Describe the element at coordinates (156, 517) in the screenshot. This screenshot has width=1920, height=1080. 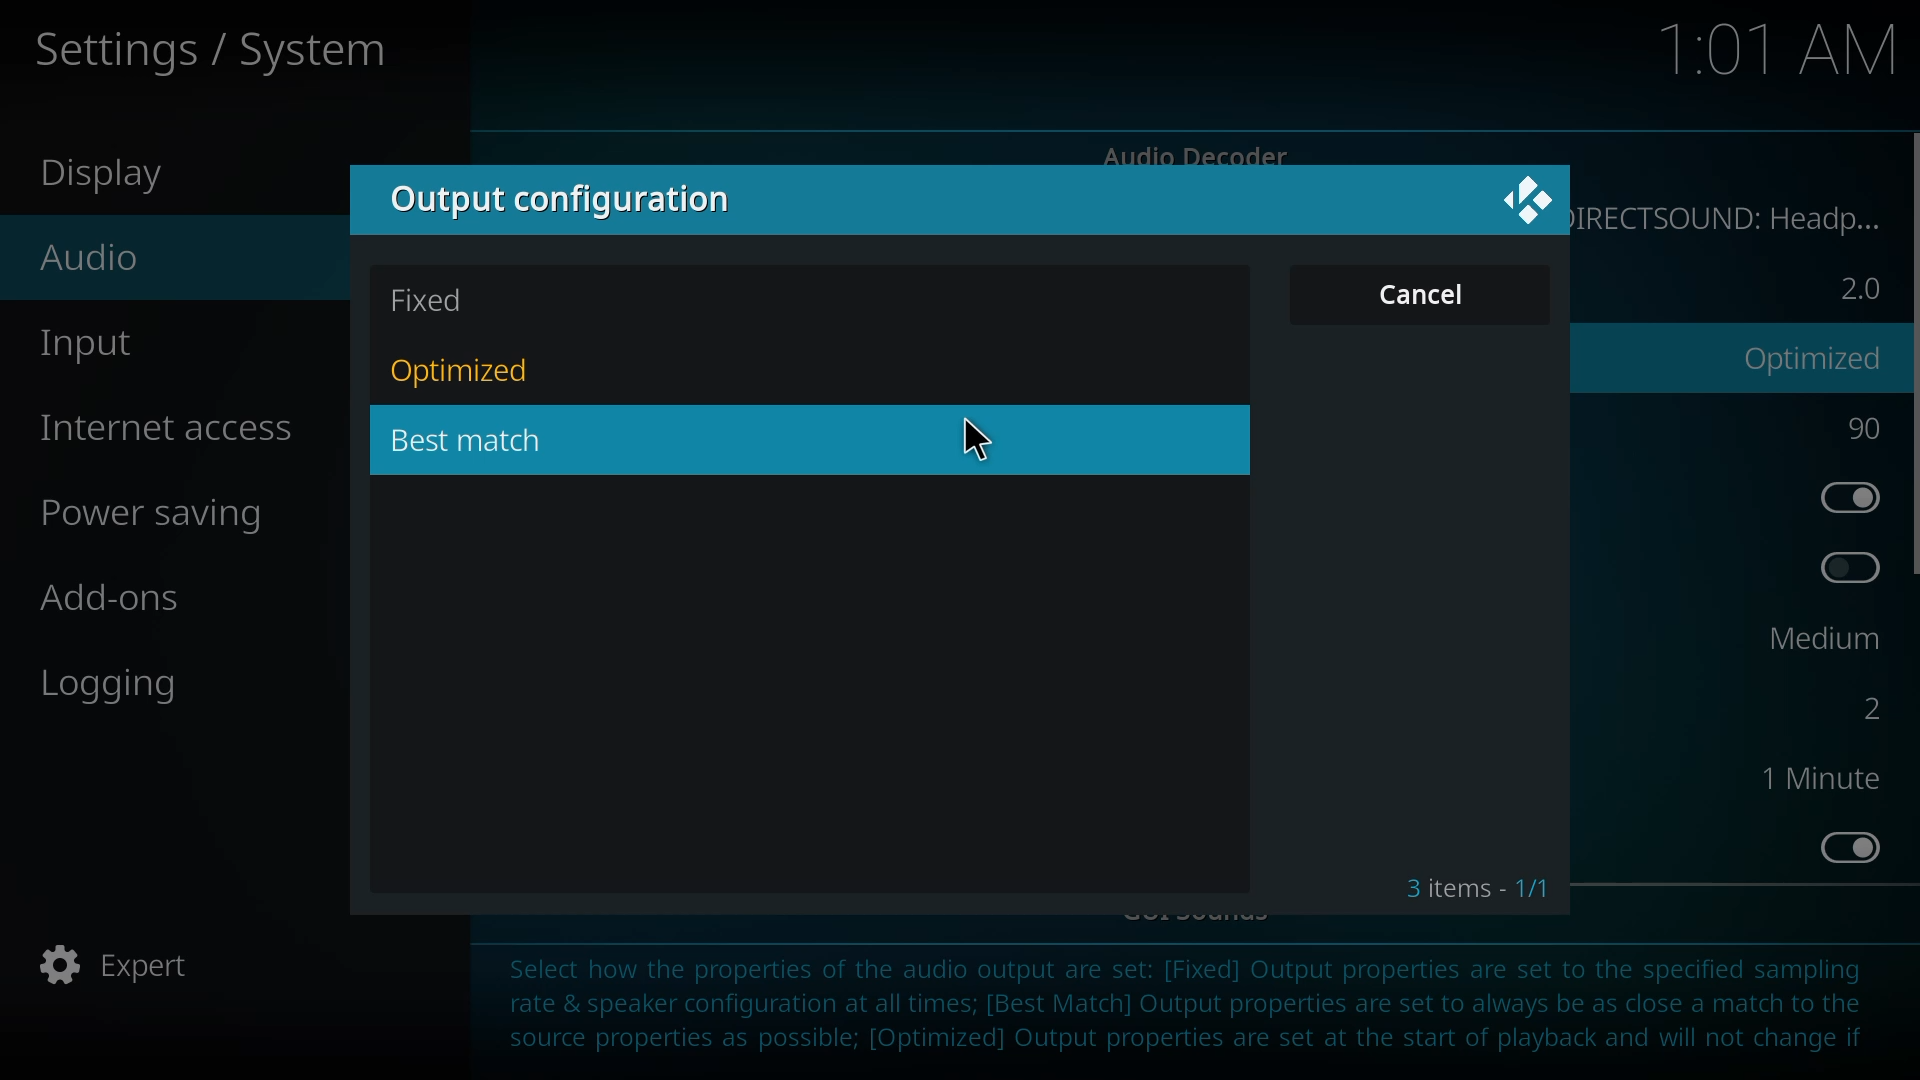
I see `power saving` at that location.